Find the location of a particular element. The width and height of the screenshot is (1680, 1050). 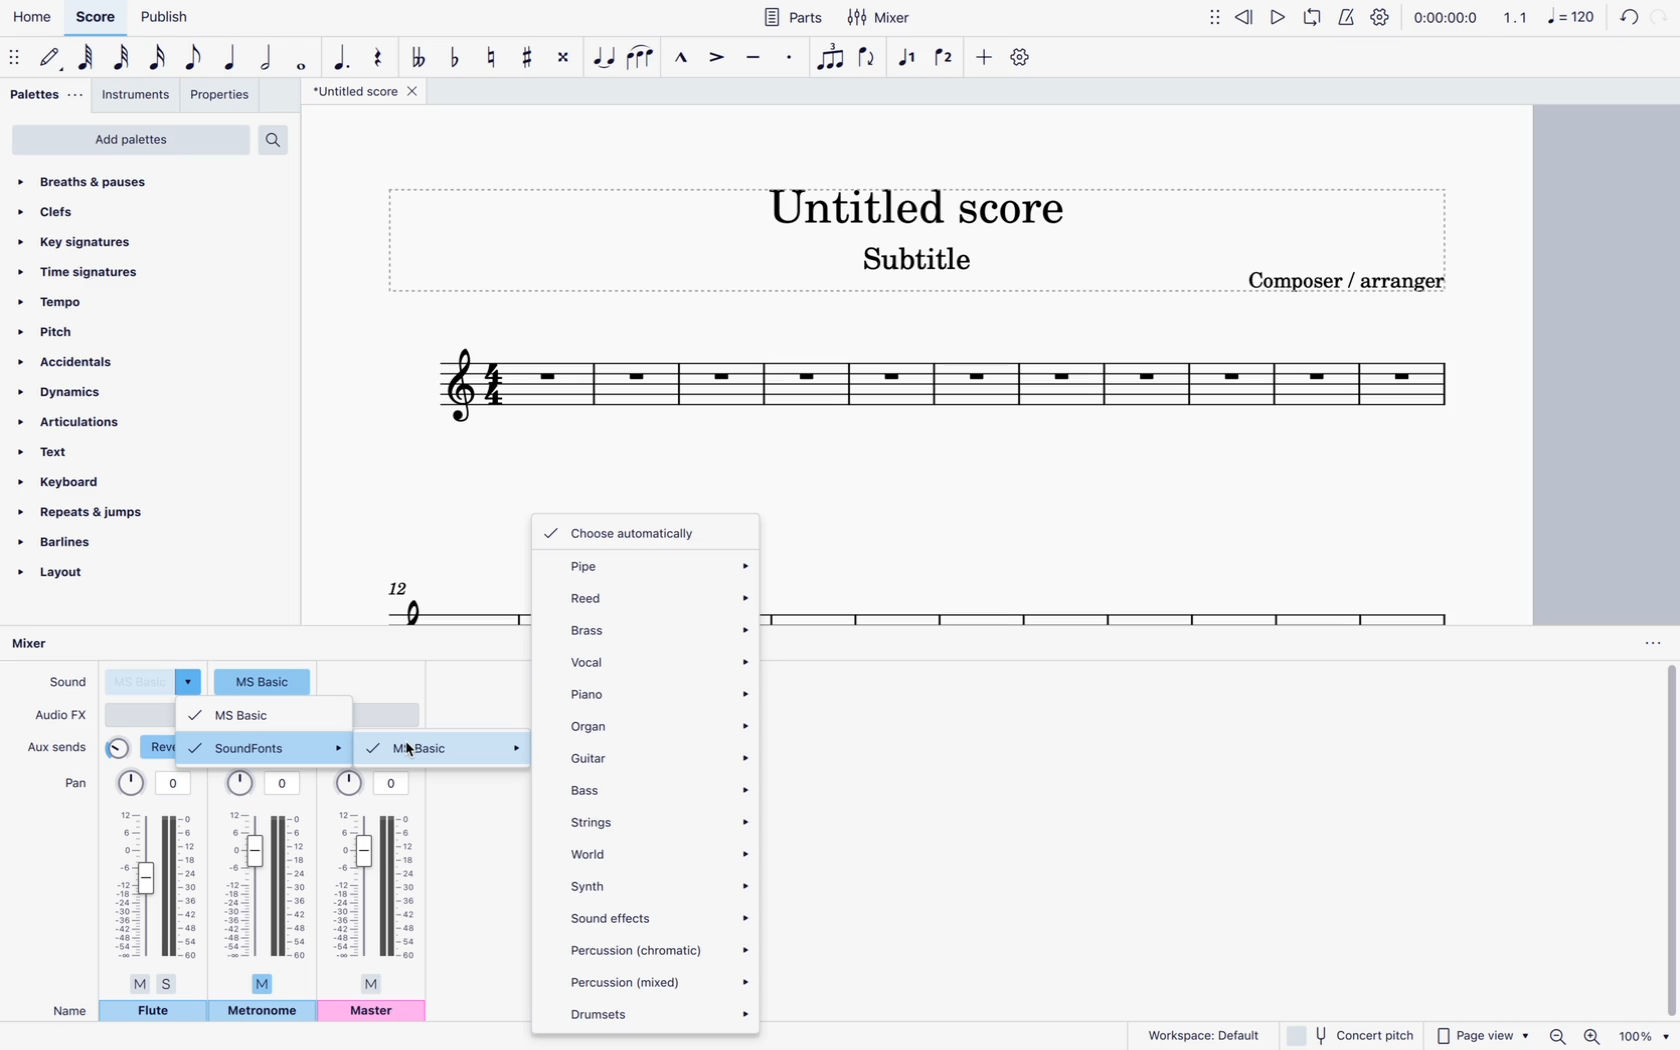

score is located at coordinates (95, 18).